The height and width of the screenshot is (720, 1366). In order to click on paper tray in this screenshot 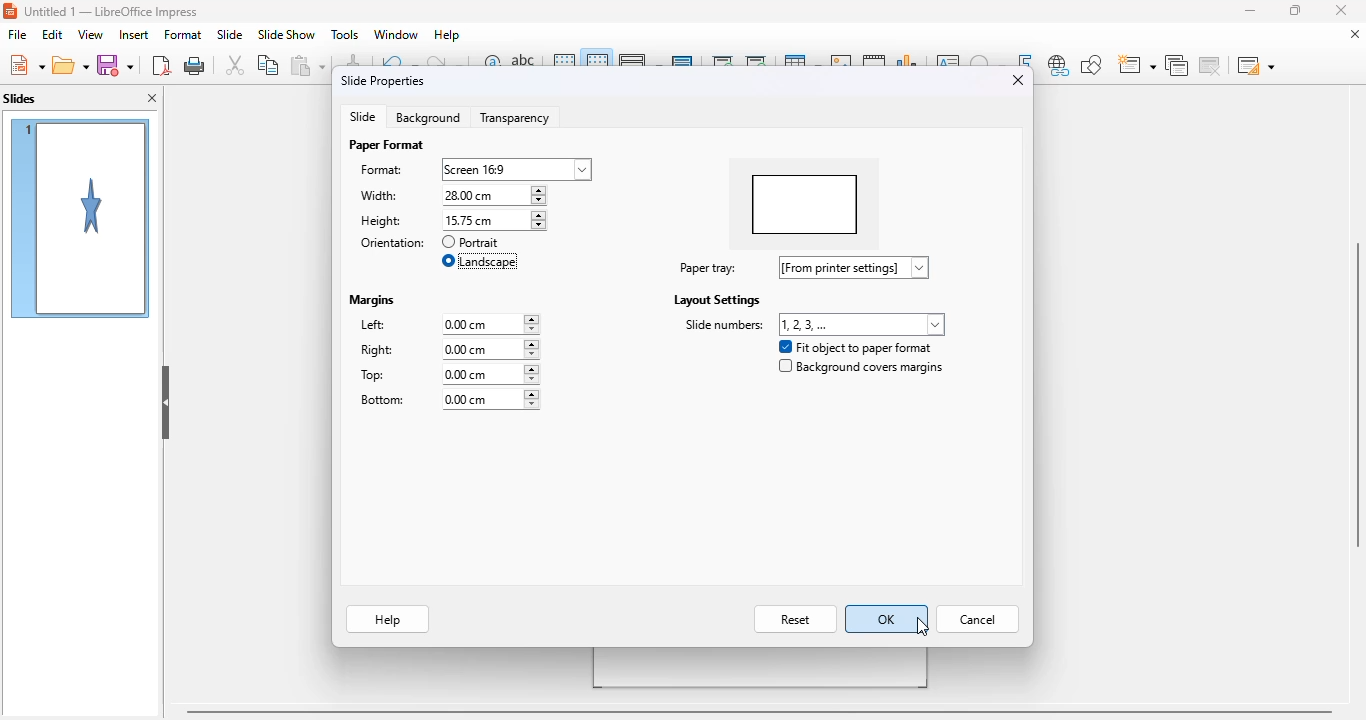, I will do `click(706, 268)`.